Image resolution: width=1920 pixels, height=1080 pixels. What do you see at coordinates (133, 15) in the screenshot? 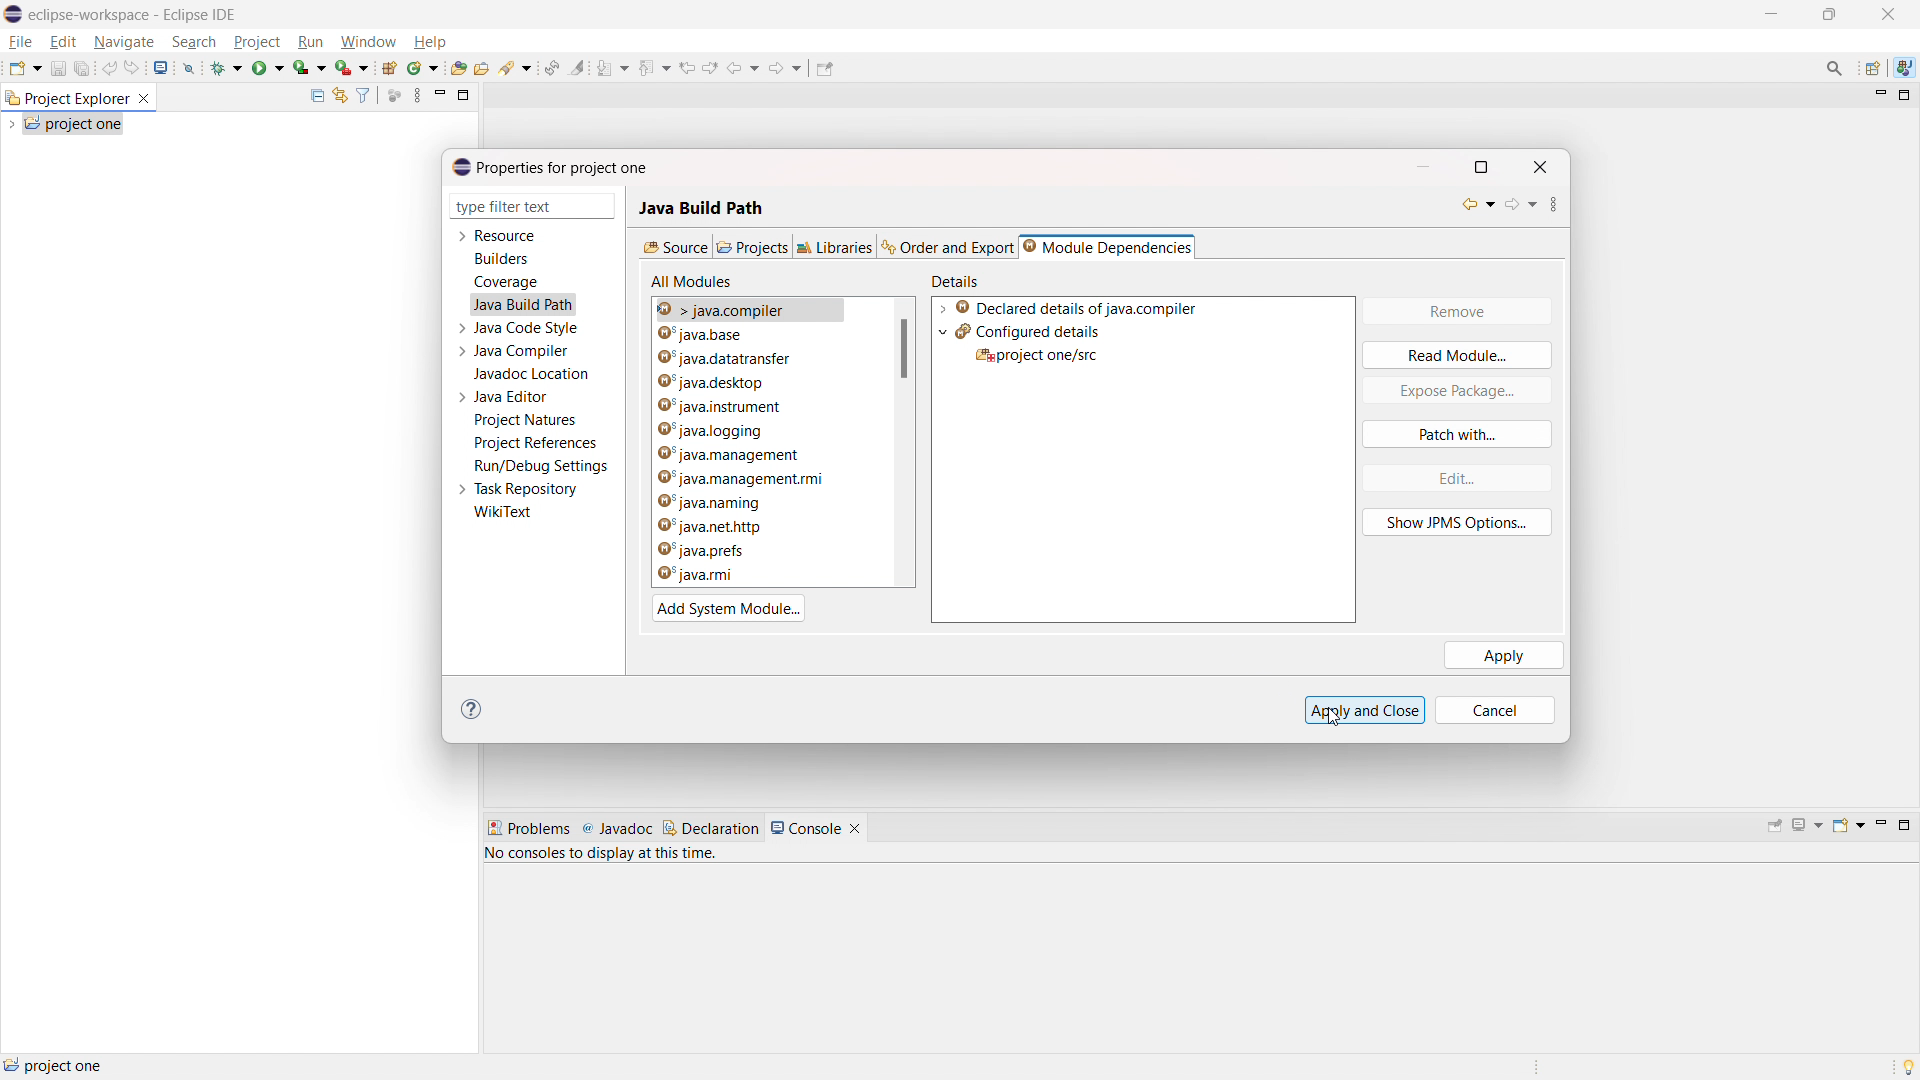
I see `eclipse-workspace - Eclipse IDE` at bounding box center [133, 15].